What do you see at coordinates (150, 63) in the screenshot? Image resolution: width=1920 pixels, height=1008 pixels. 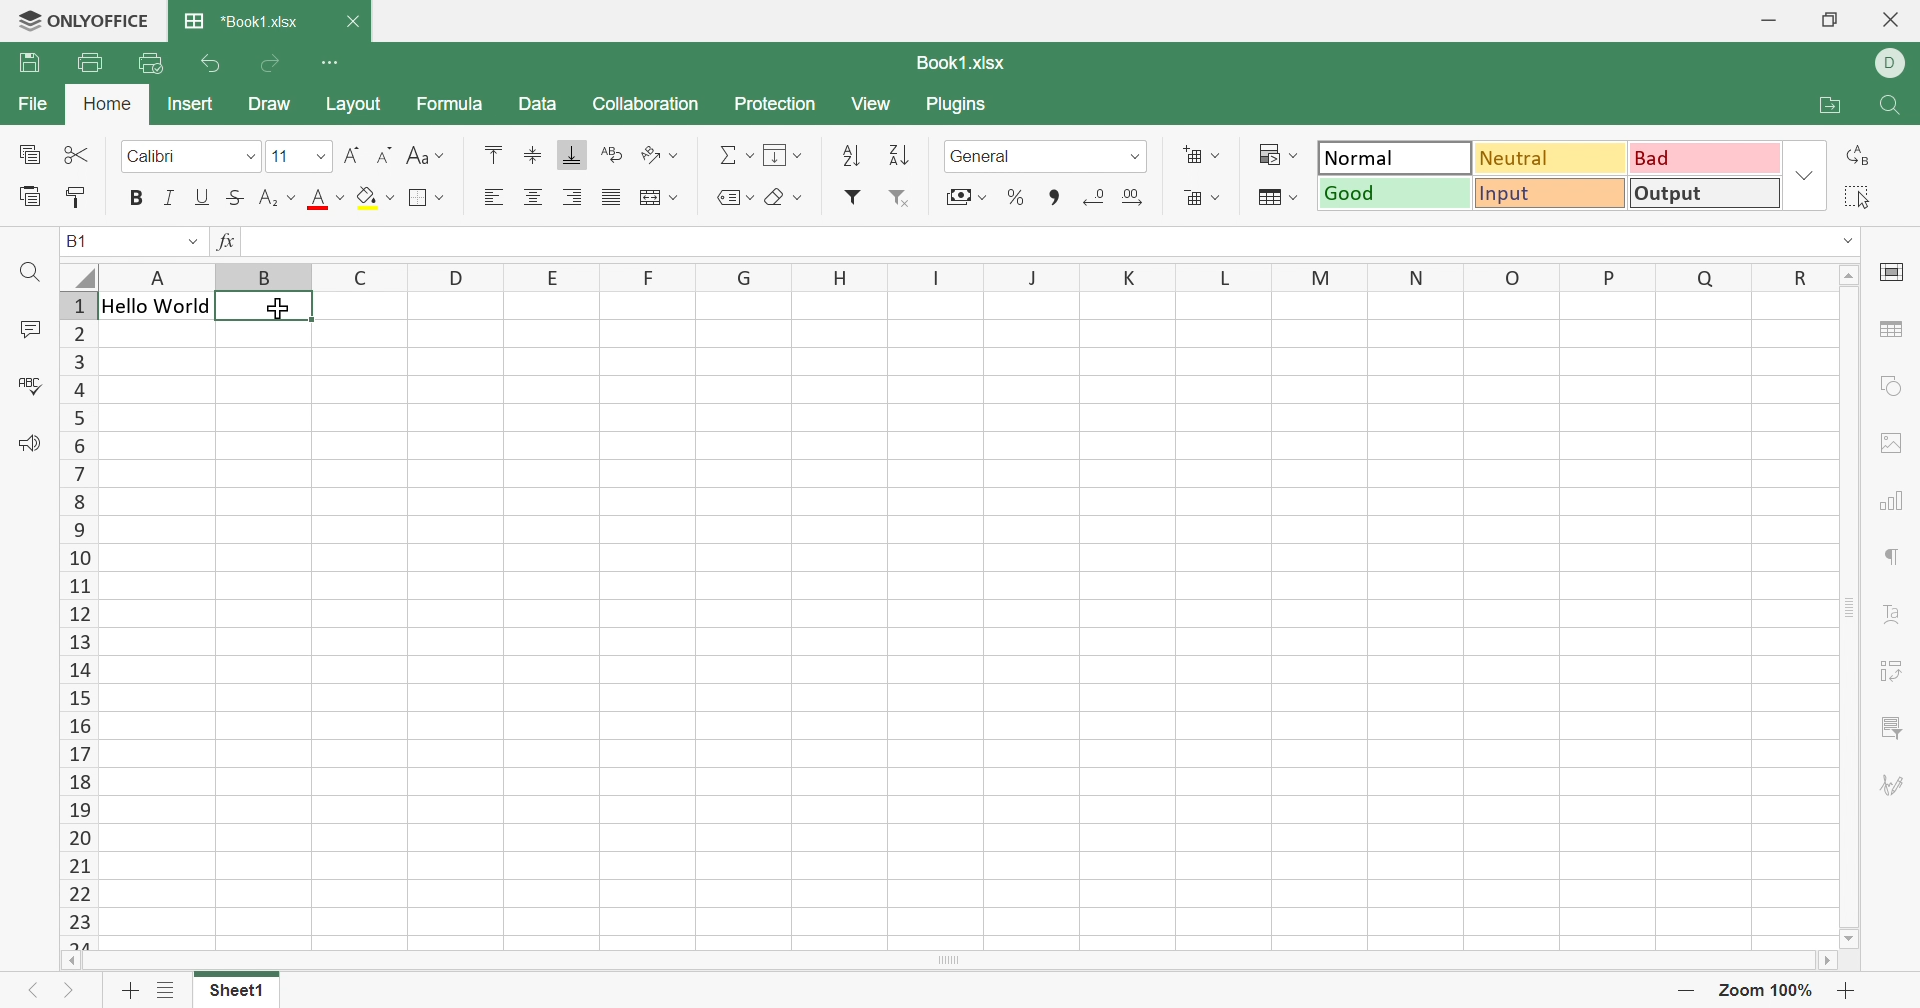 I see `Quick print` at bounding box center [150, 63].